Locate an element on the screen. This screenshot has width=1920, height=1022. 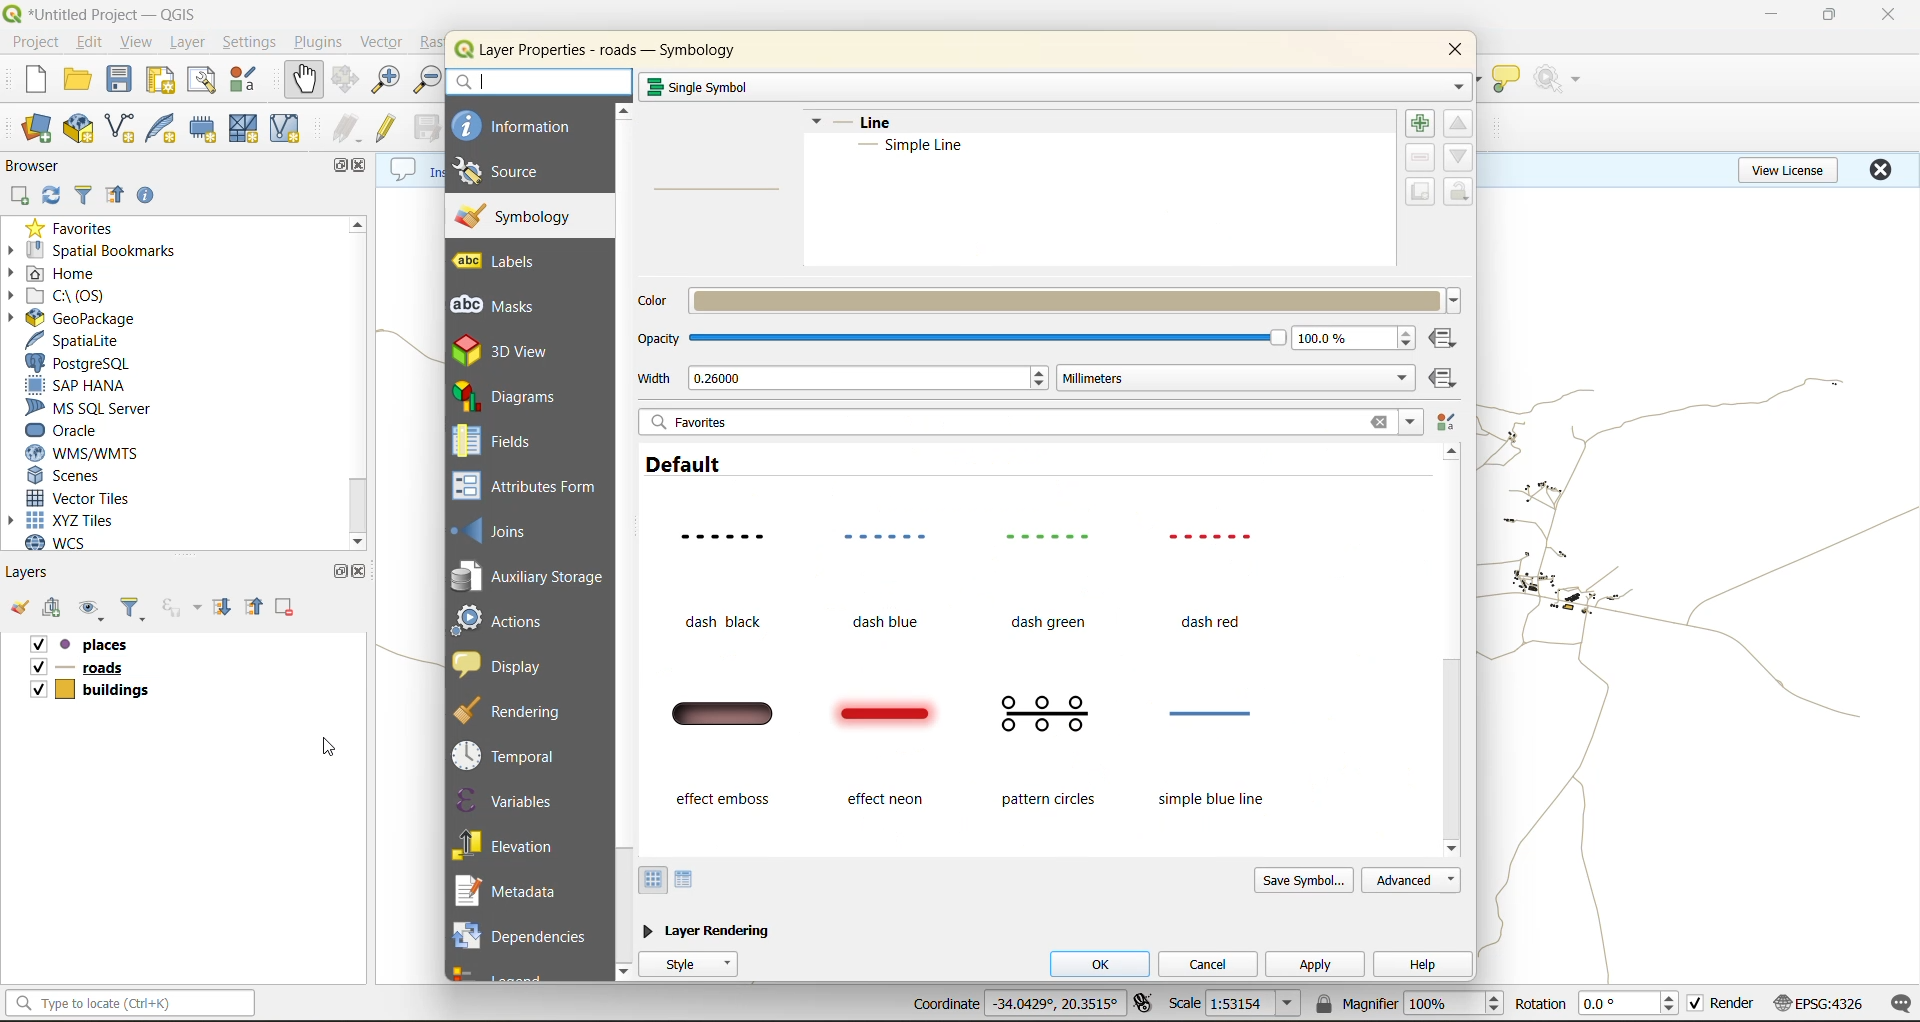
3d view is located at coordinates (505, 350).